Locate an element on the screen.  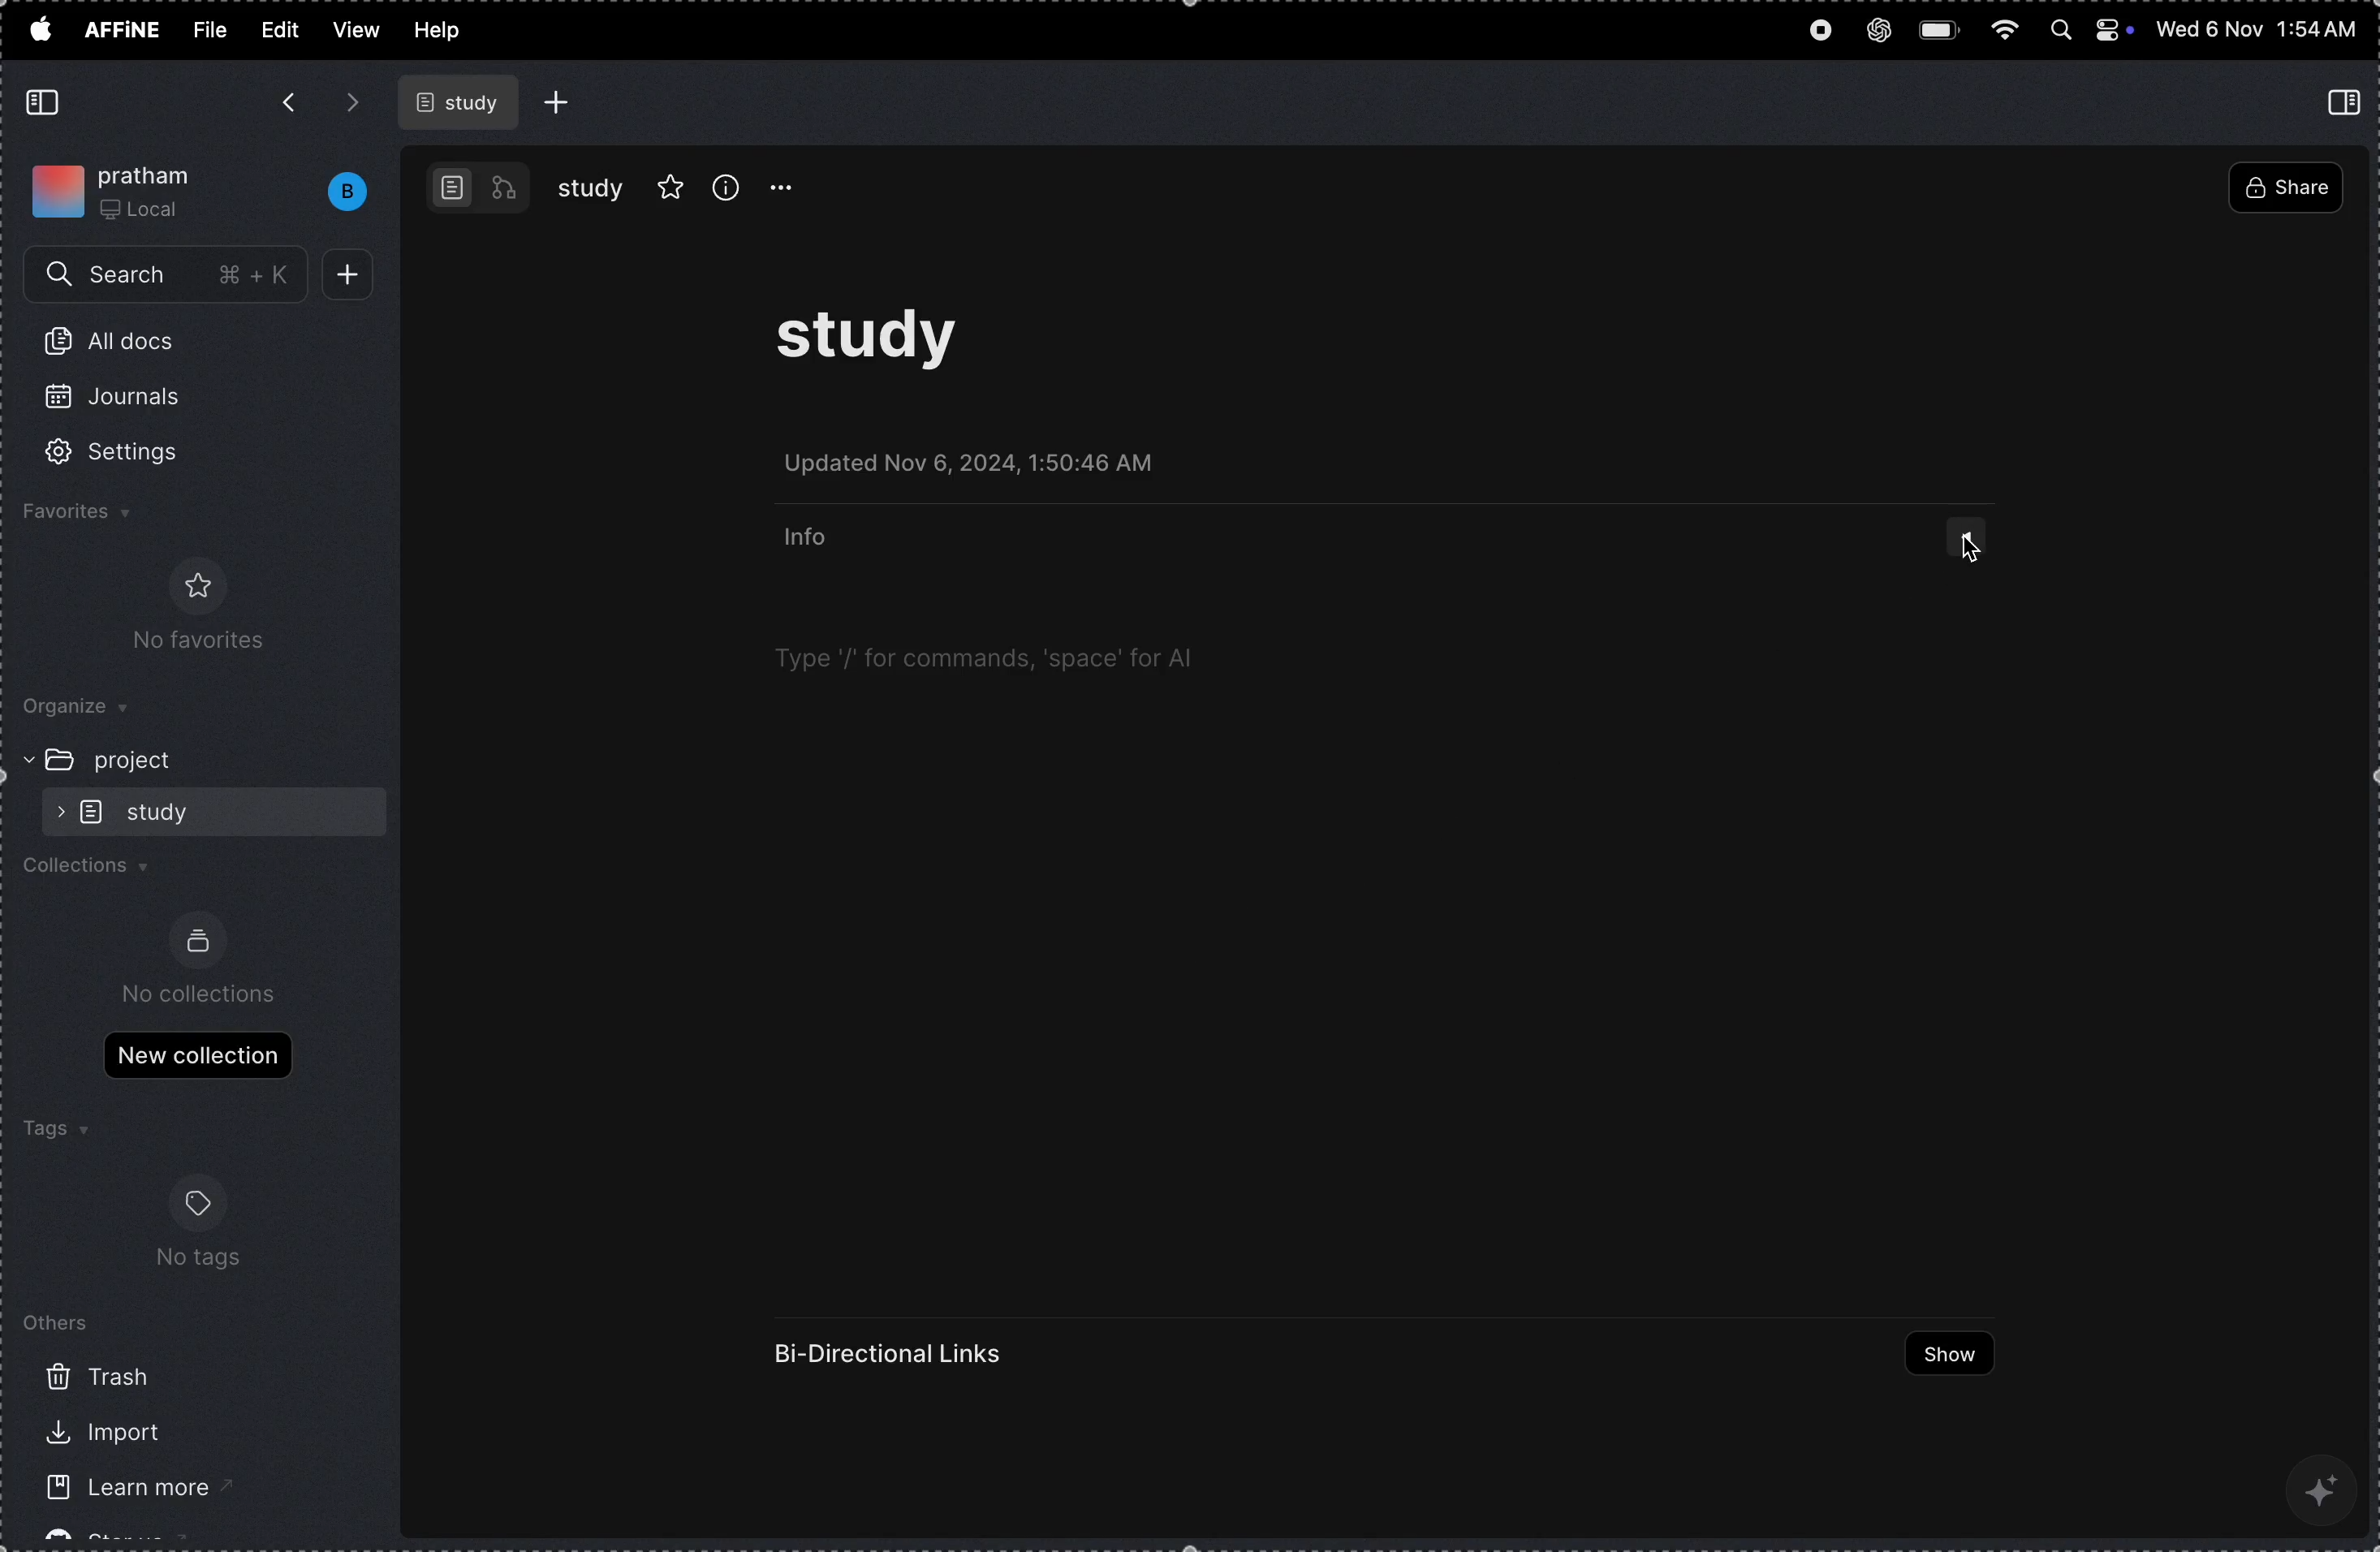
import is located at coordinates (96, 1433).